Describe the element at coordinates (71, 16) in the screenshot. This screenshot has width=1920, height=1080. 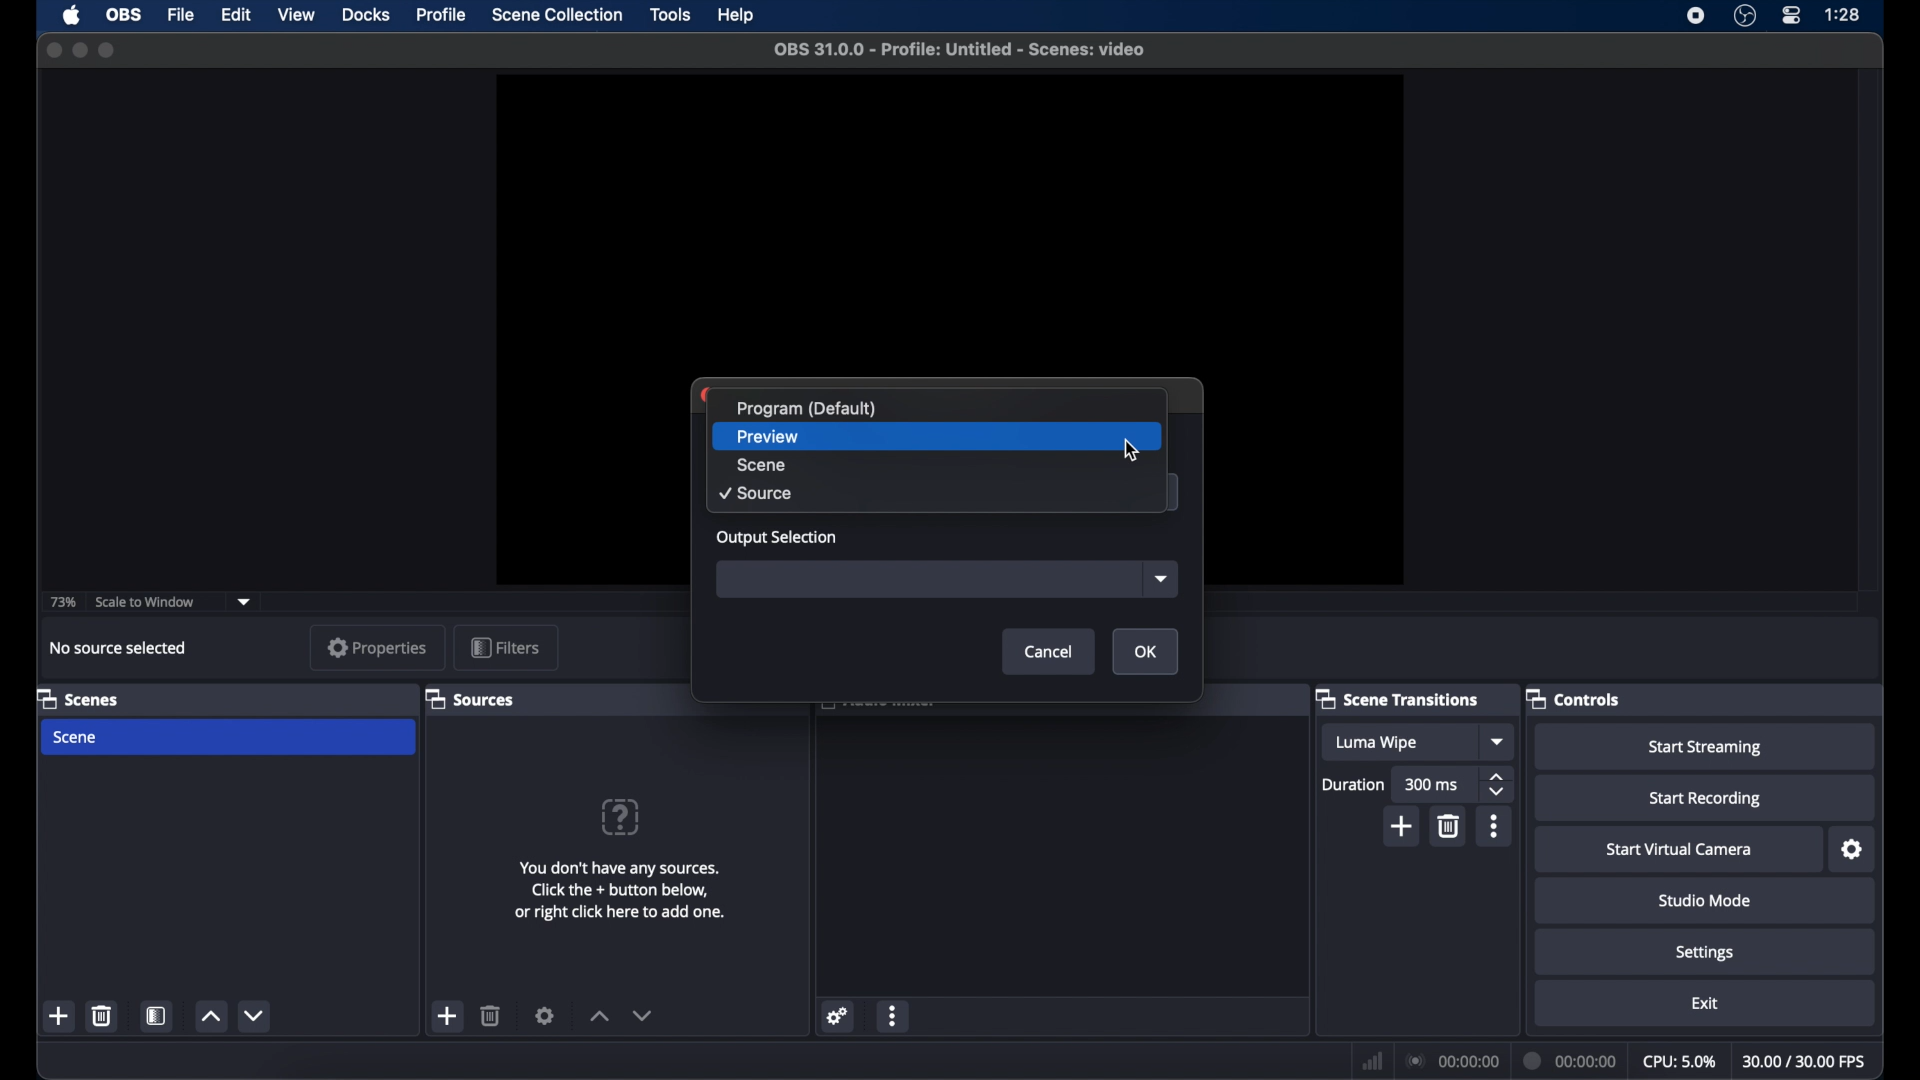
I see `apple icon` at that location.